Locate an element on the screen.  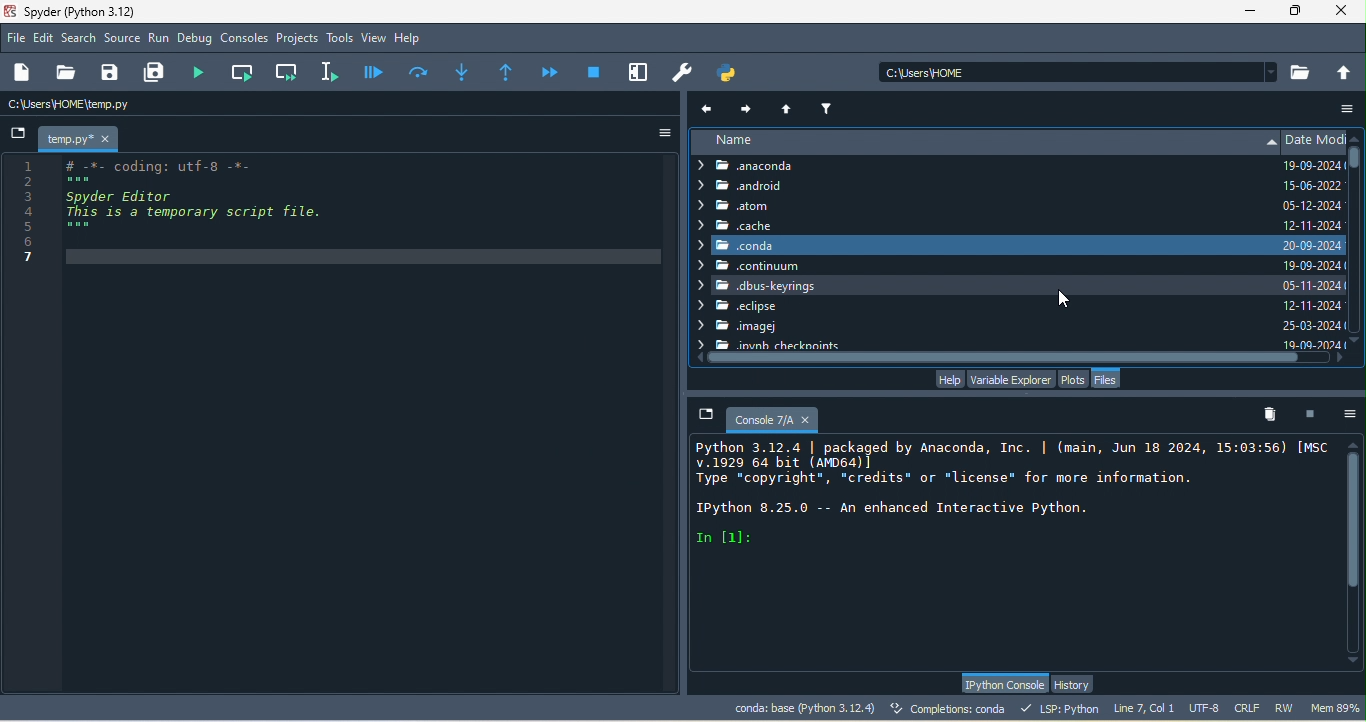
method is located at coordinates (462, 70).